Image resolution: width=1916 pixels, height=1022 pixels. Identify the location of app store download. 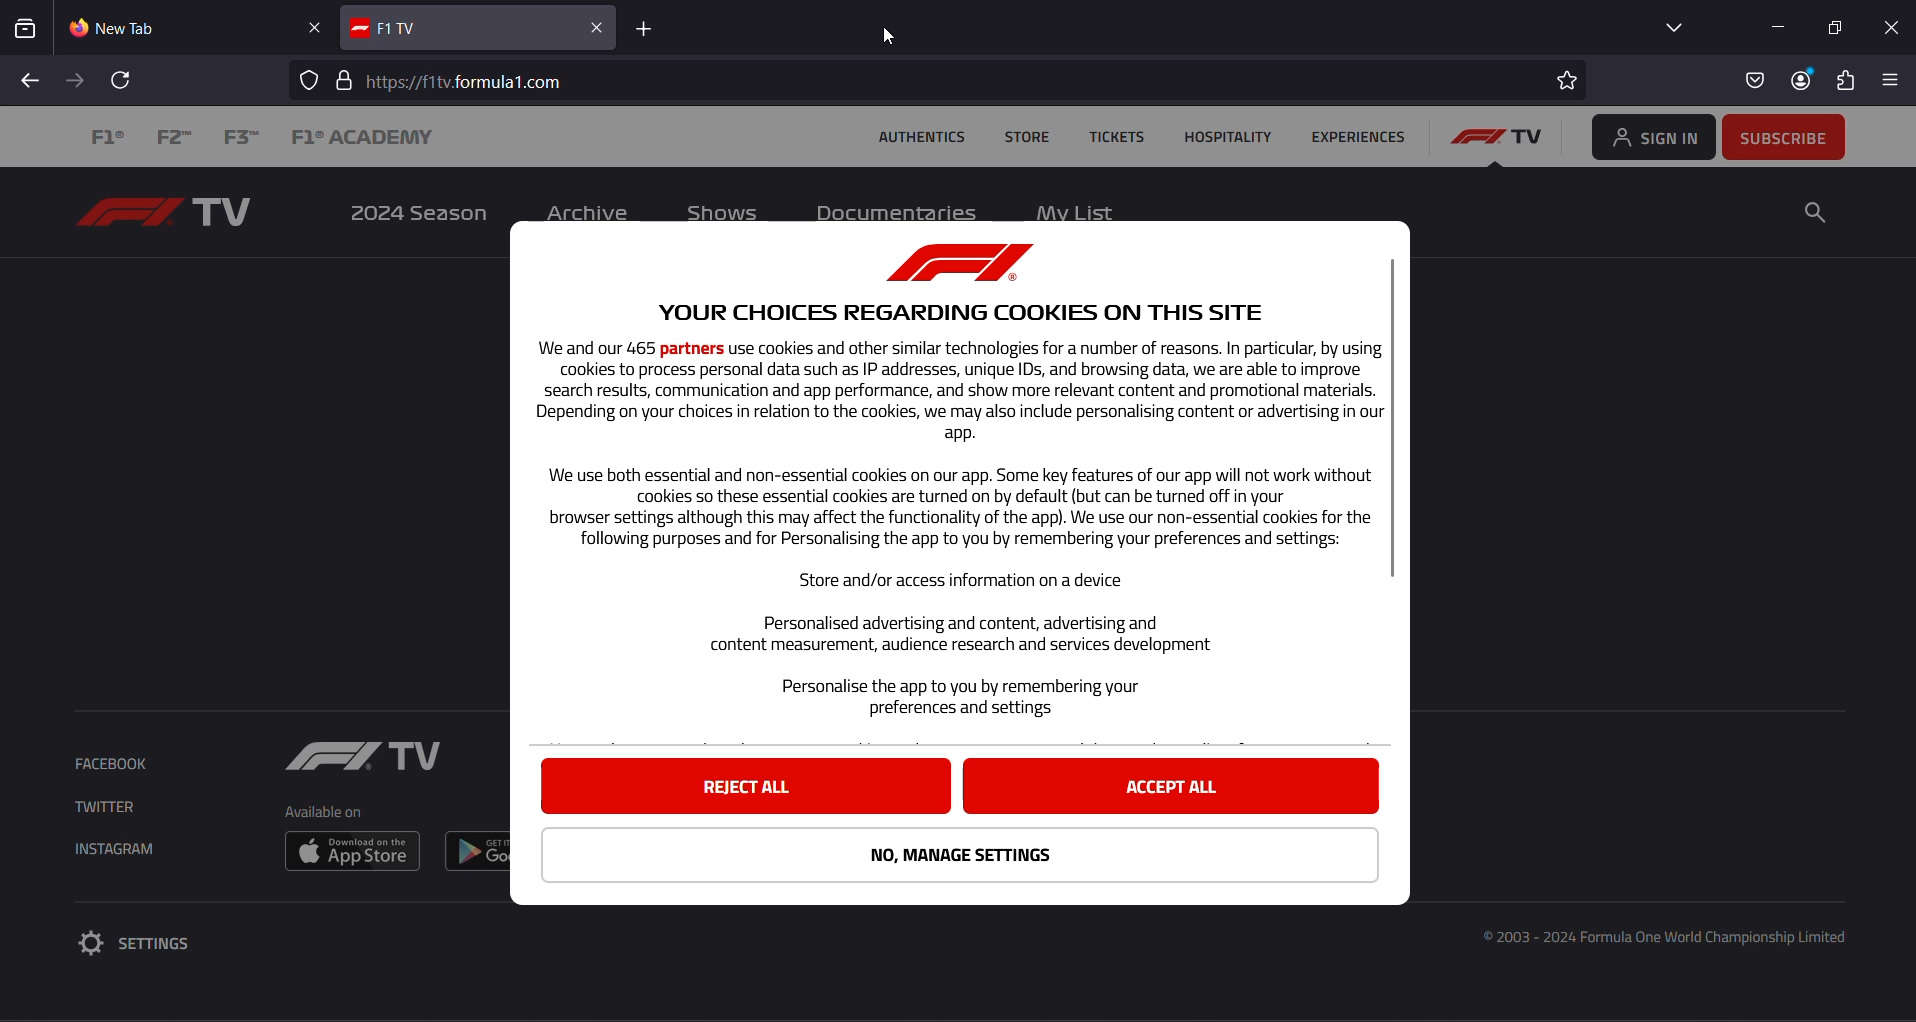
(351, 851).